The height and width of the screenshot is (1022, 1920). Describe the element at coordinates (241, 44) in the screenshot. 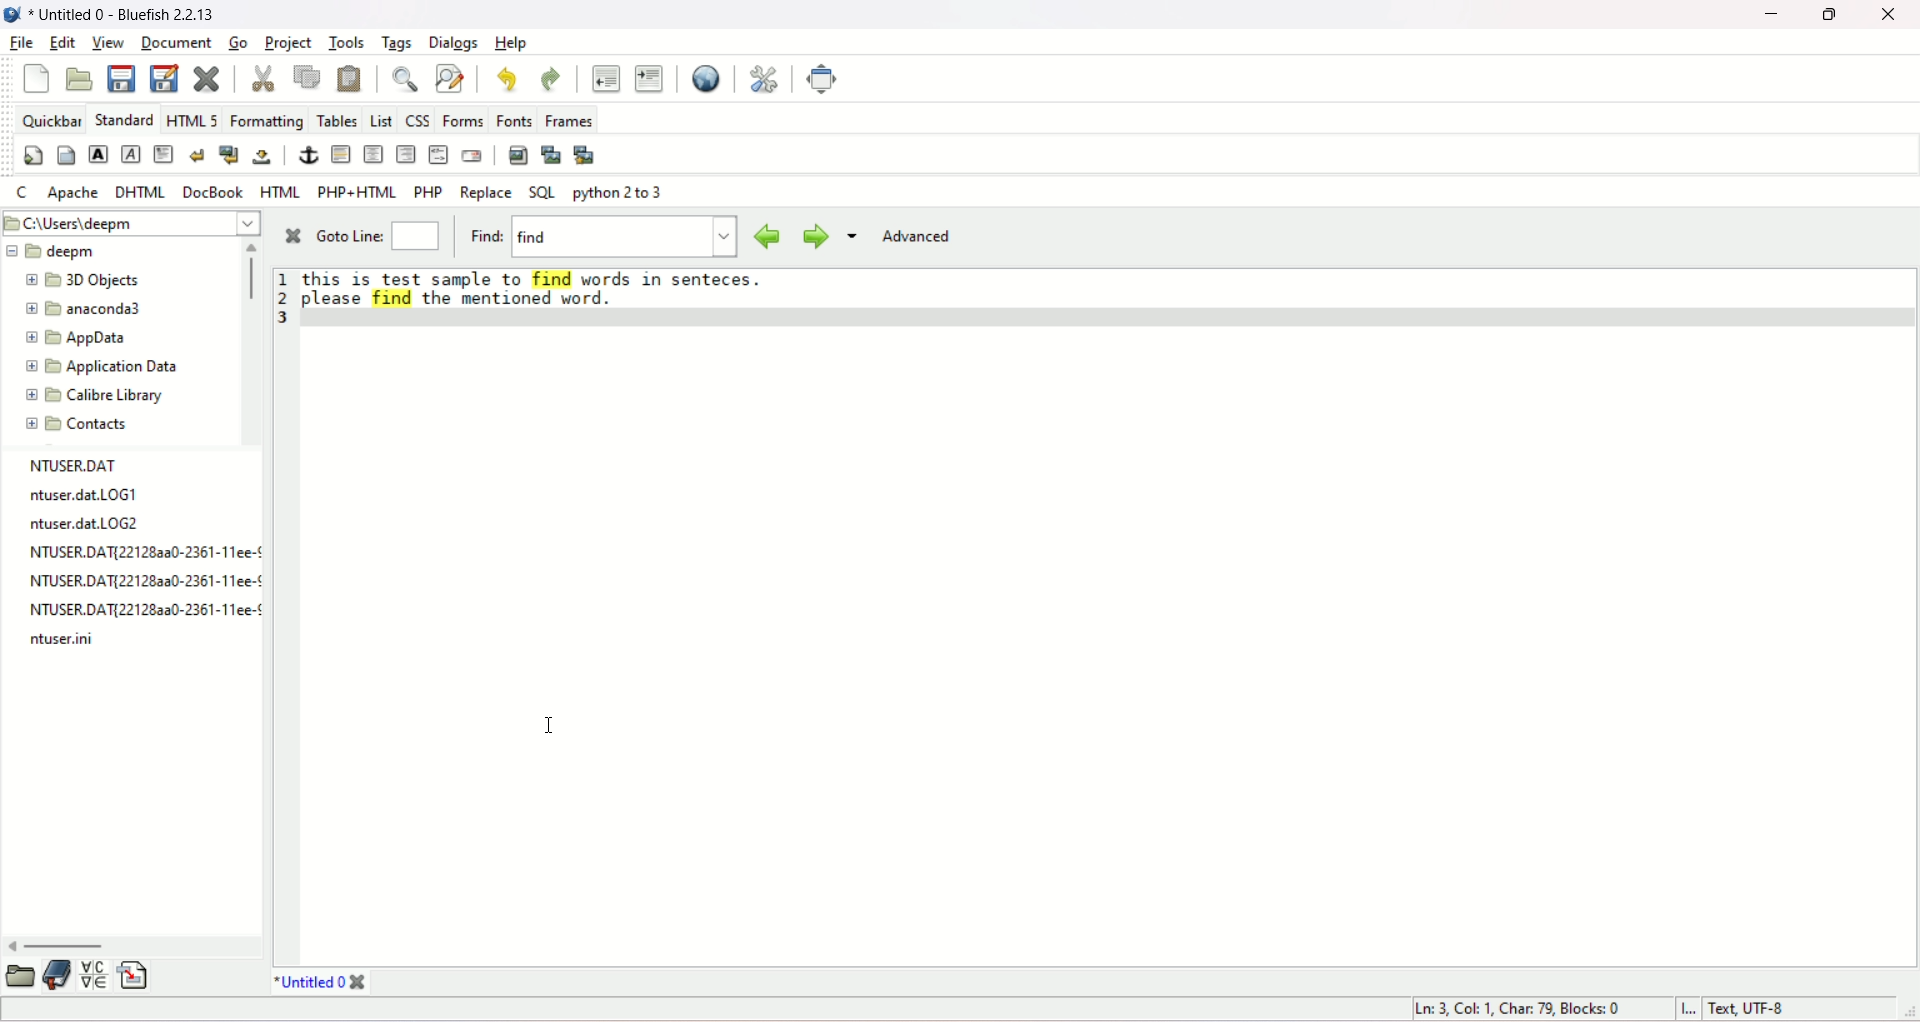

I see `go` at that location.